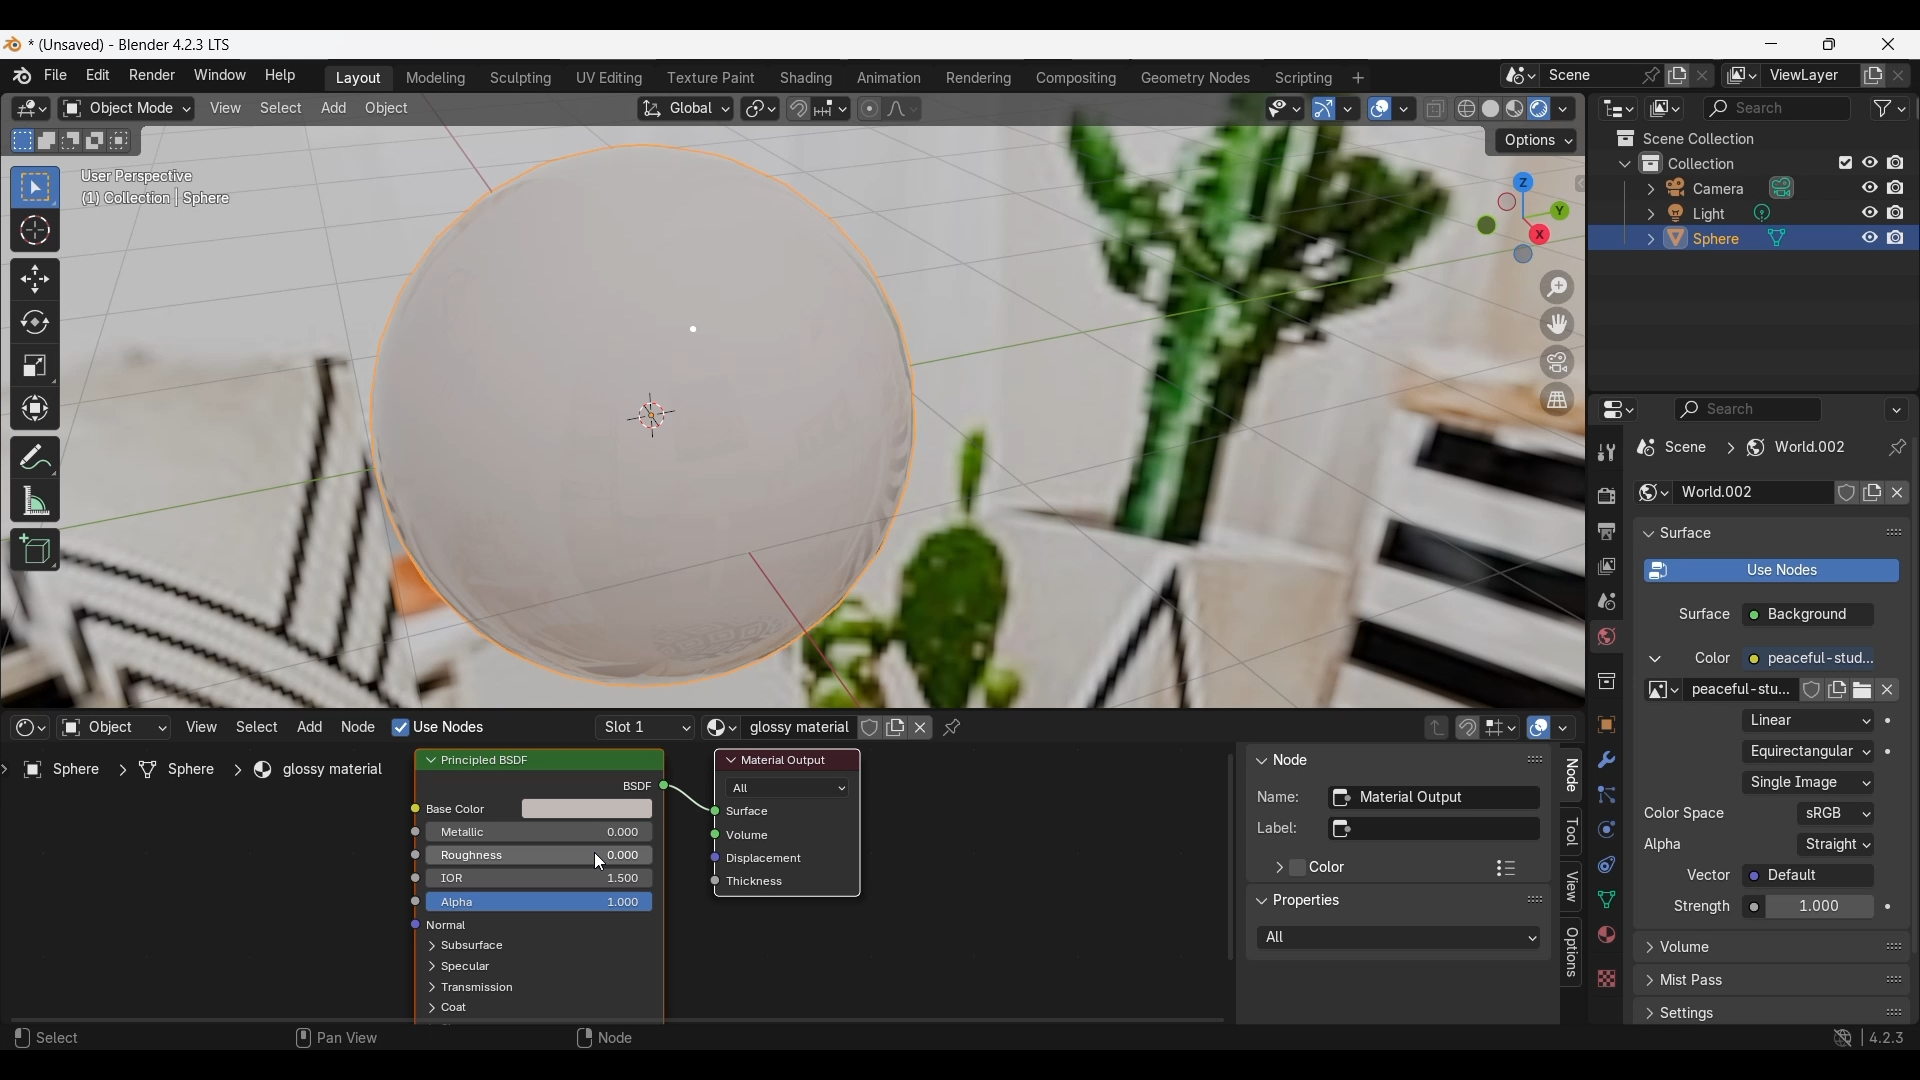 This screenshot has width=1920, height=1080. I want to click on Pinned node tree, so click(951, 728).